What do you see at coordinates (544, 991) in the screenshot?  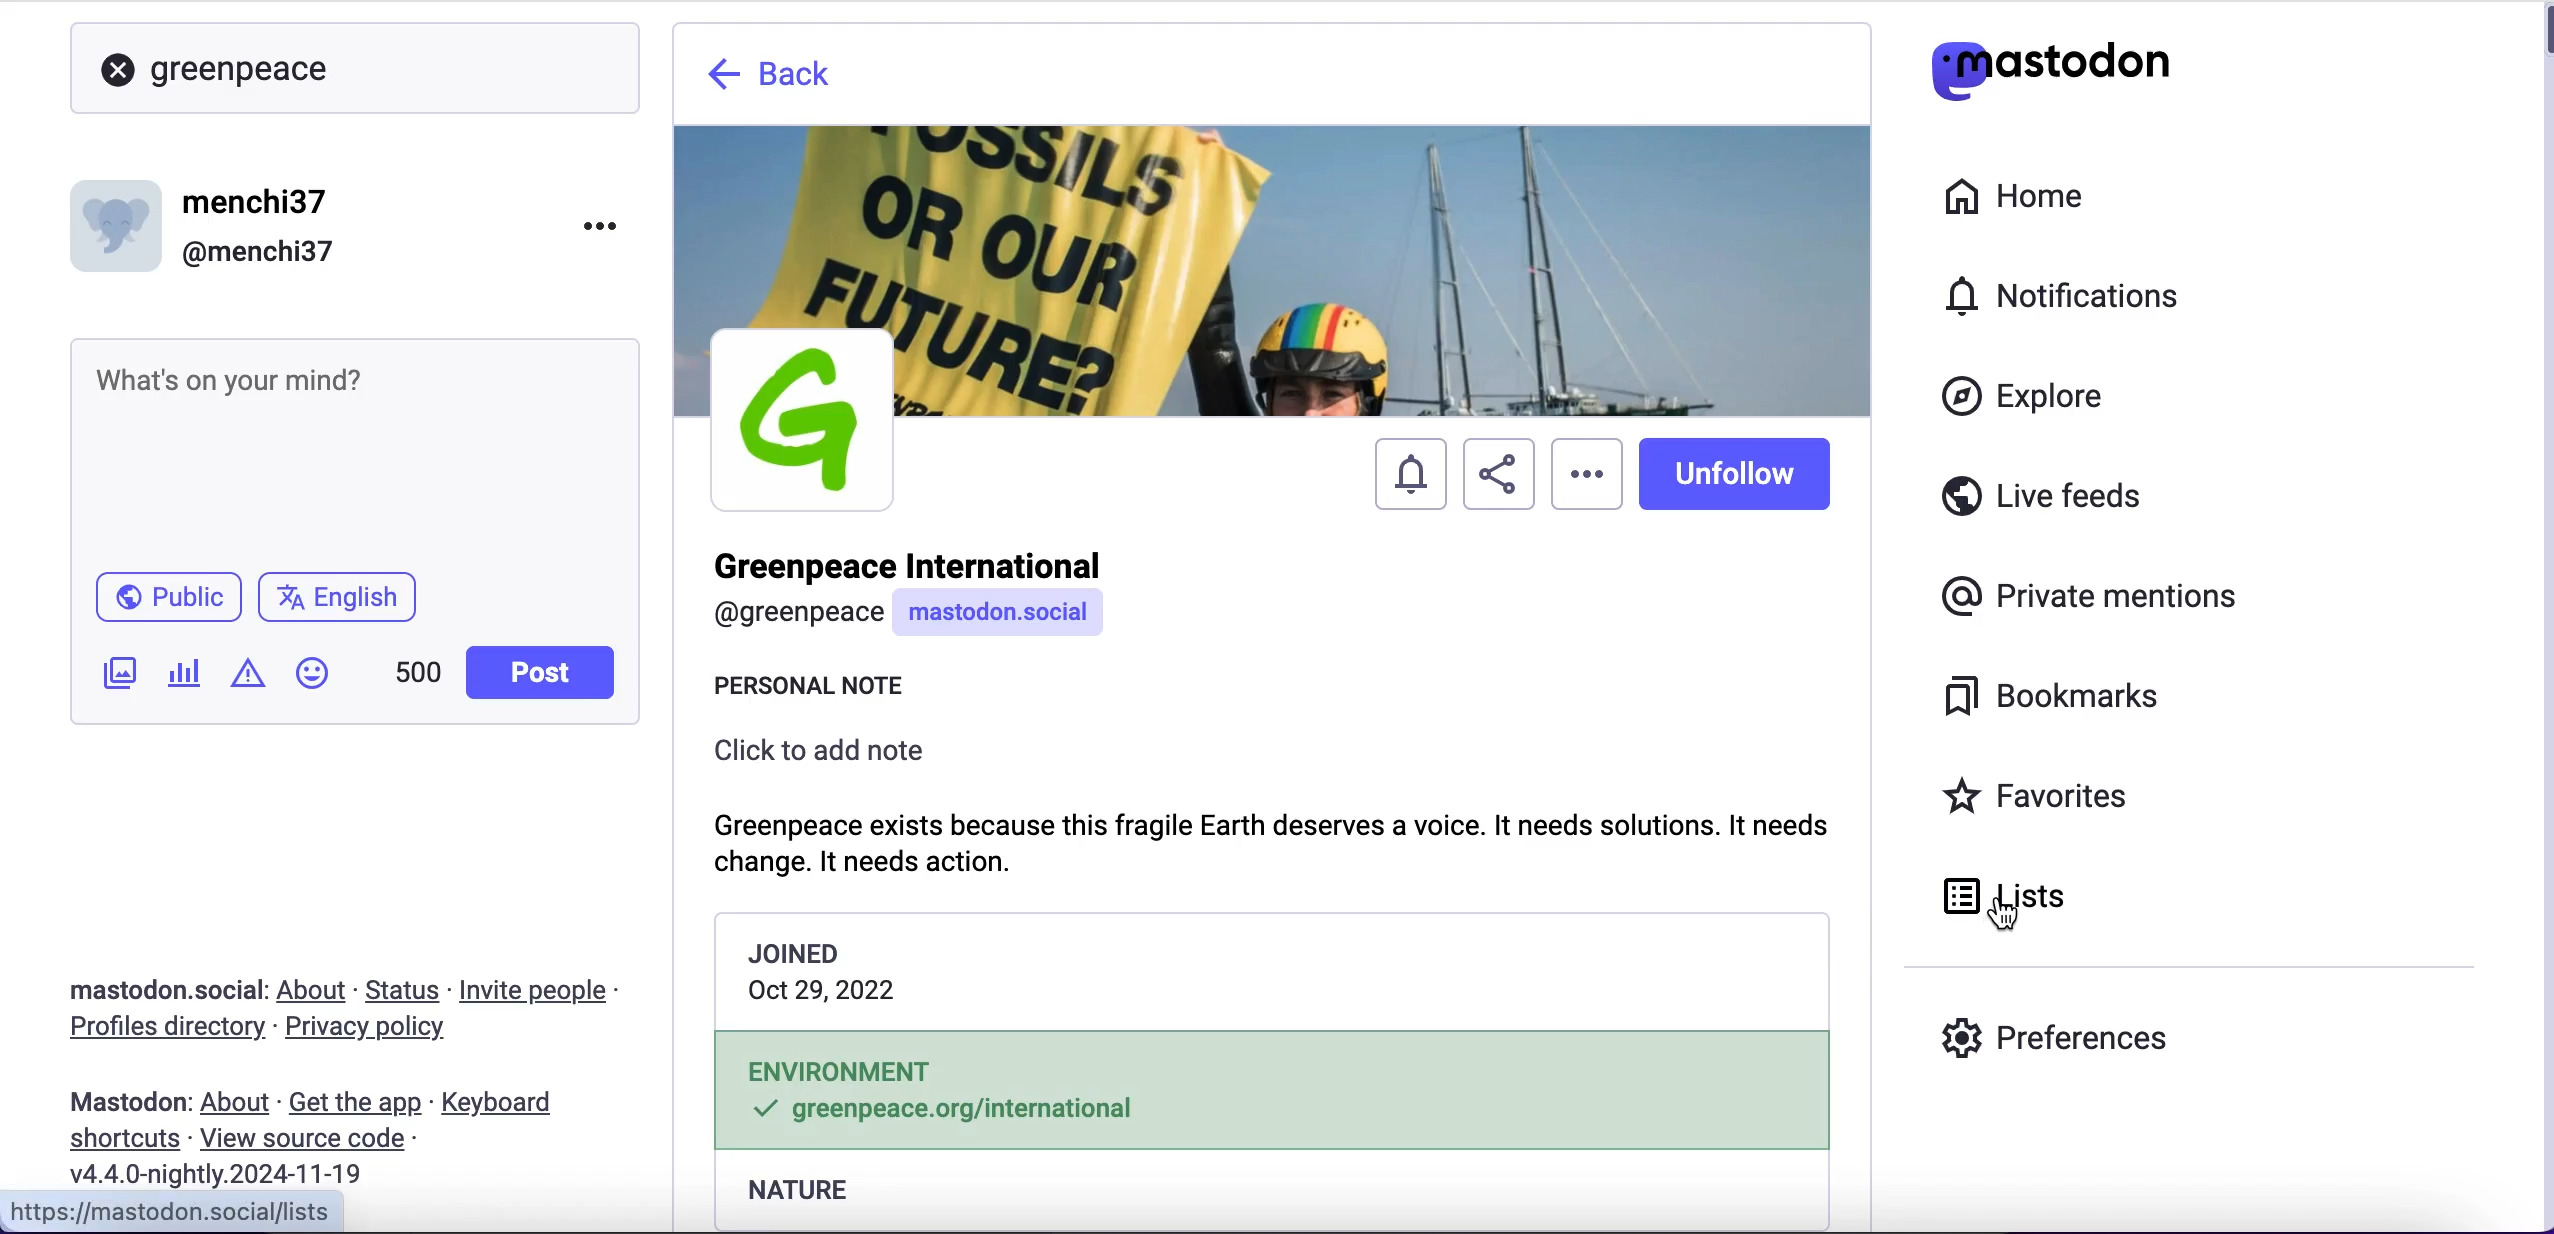 I see `invite people` at bounding box center [544, 991].